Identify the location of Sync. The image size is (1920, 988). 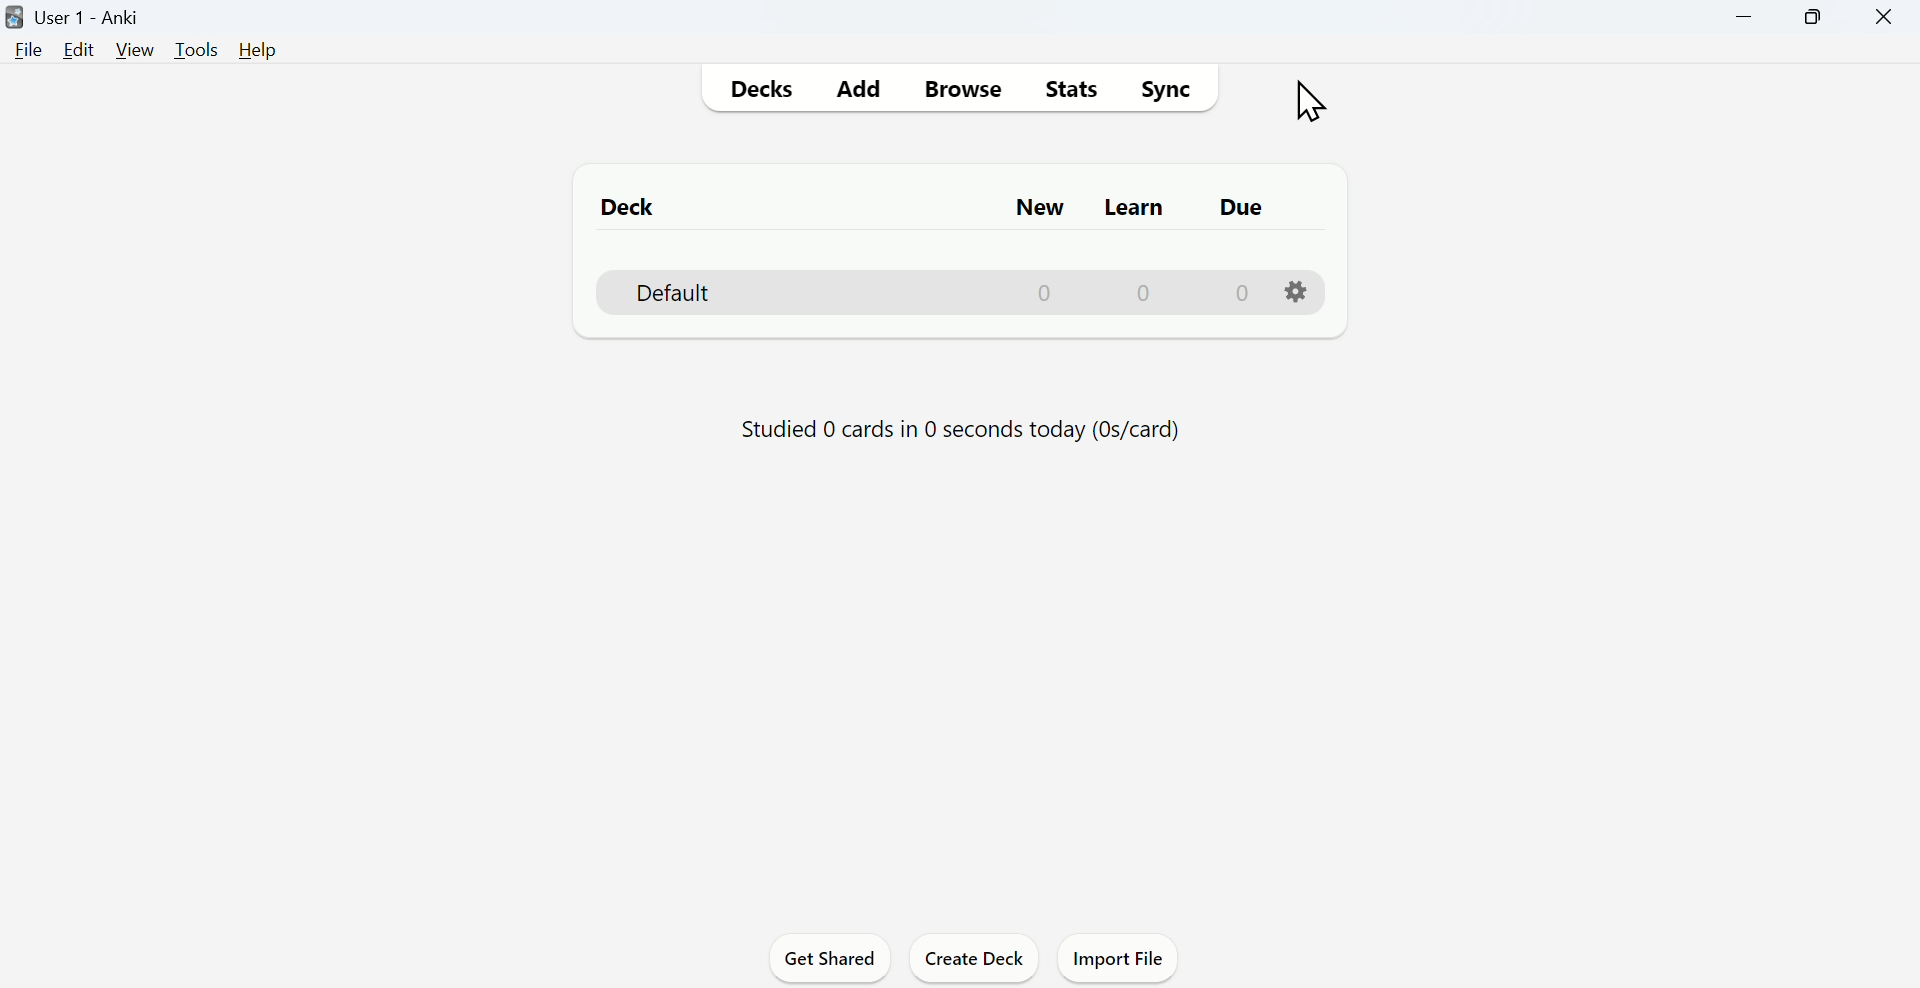
(1161, 90).